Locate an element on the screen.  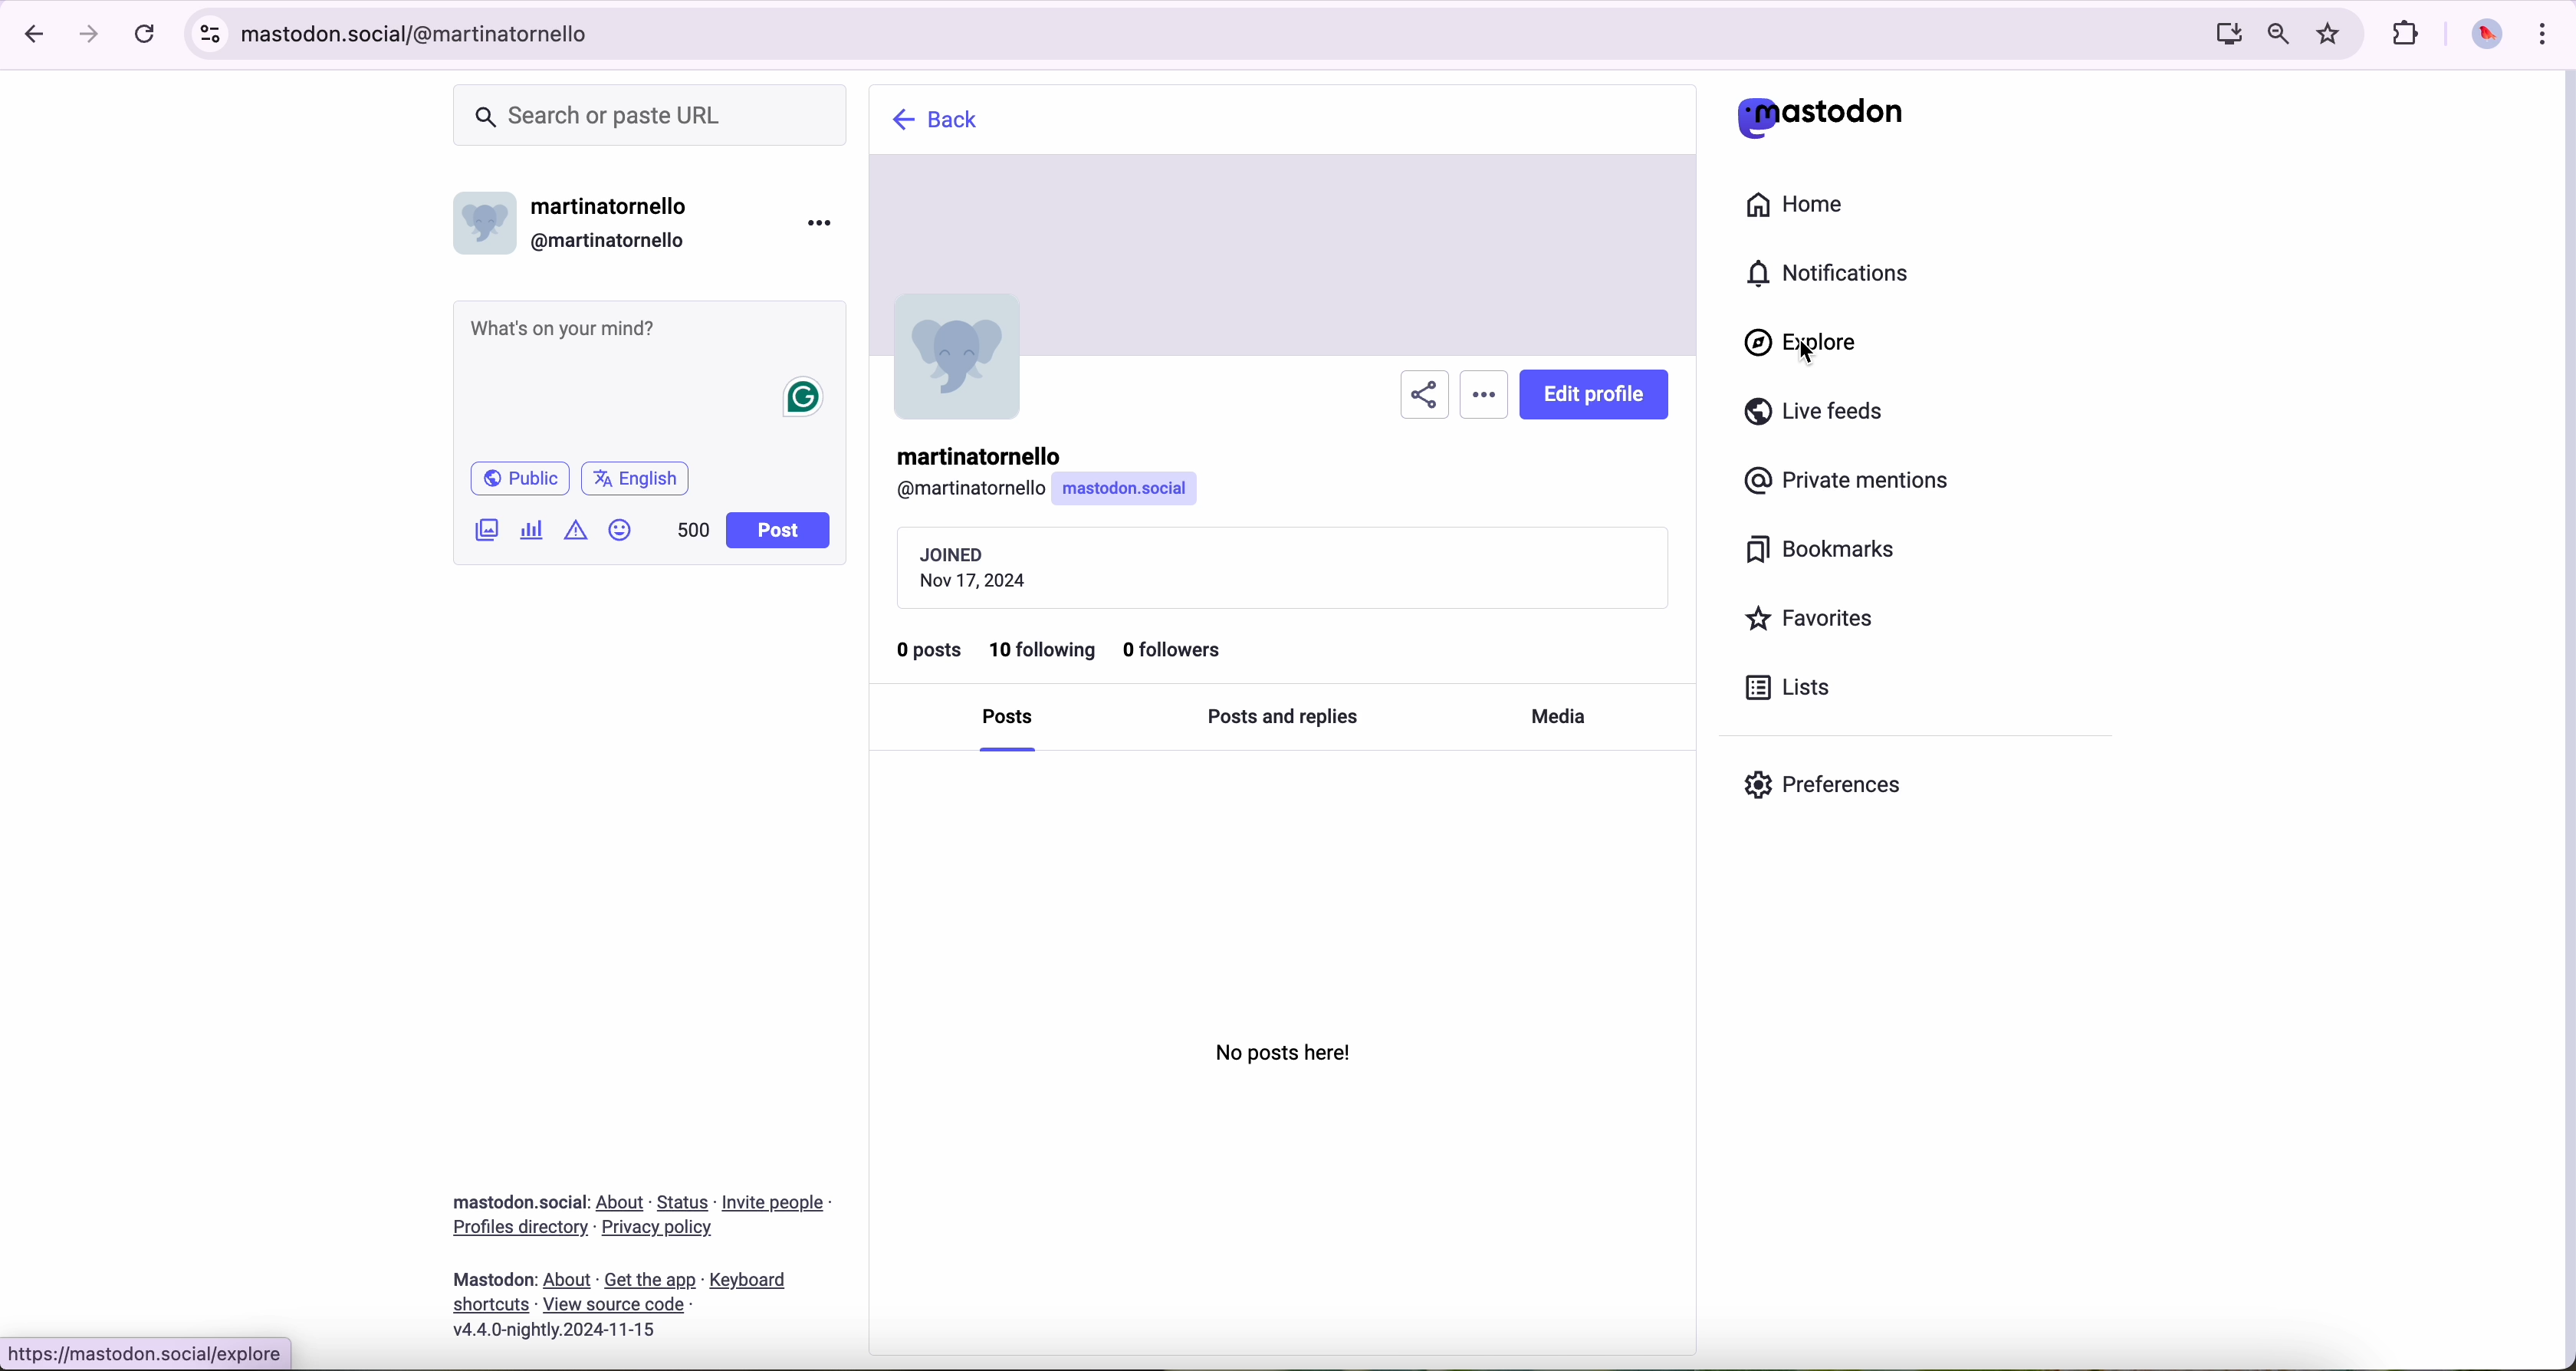
link is located at coordinates (622, 1203).